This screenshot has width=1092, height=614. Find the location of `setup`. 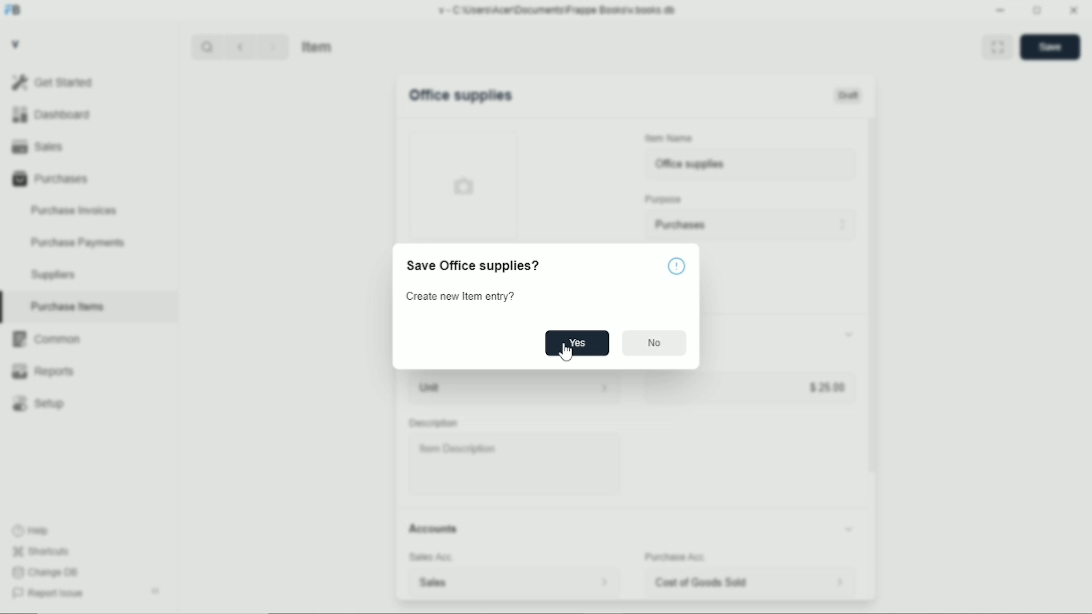

setup is located at coordinates (39, 404).